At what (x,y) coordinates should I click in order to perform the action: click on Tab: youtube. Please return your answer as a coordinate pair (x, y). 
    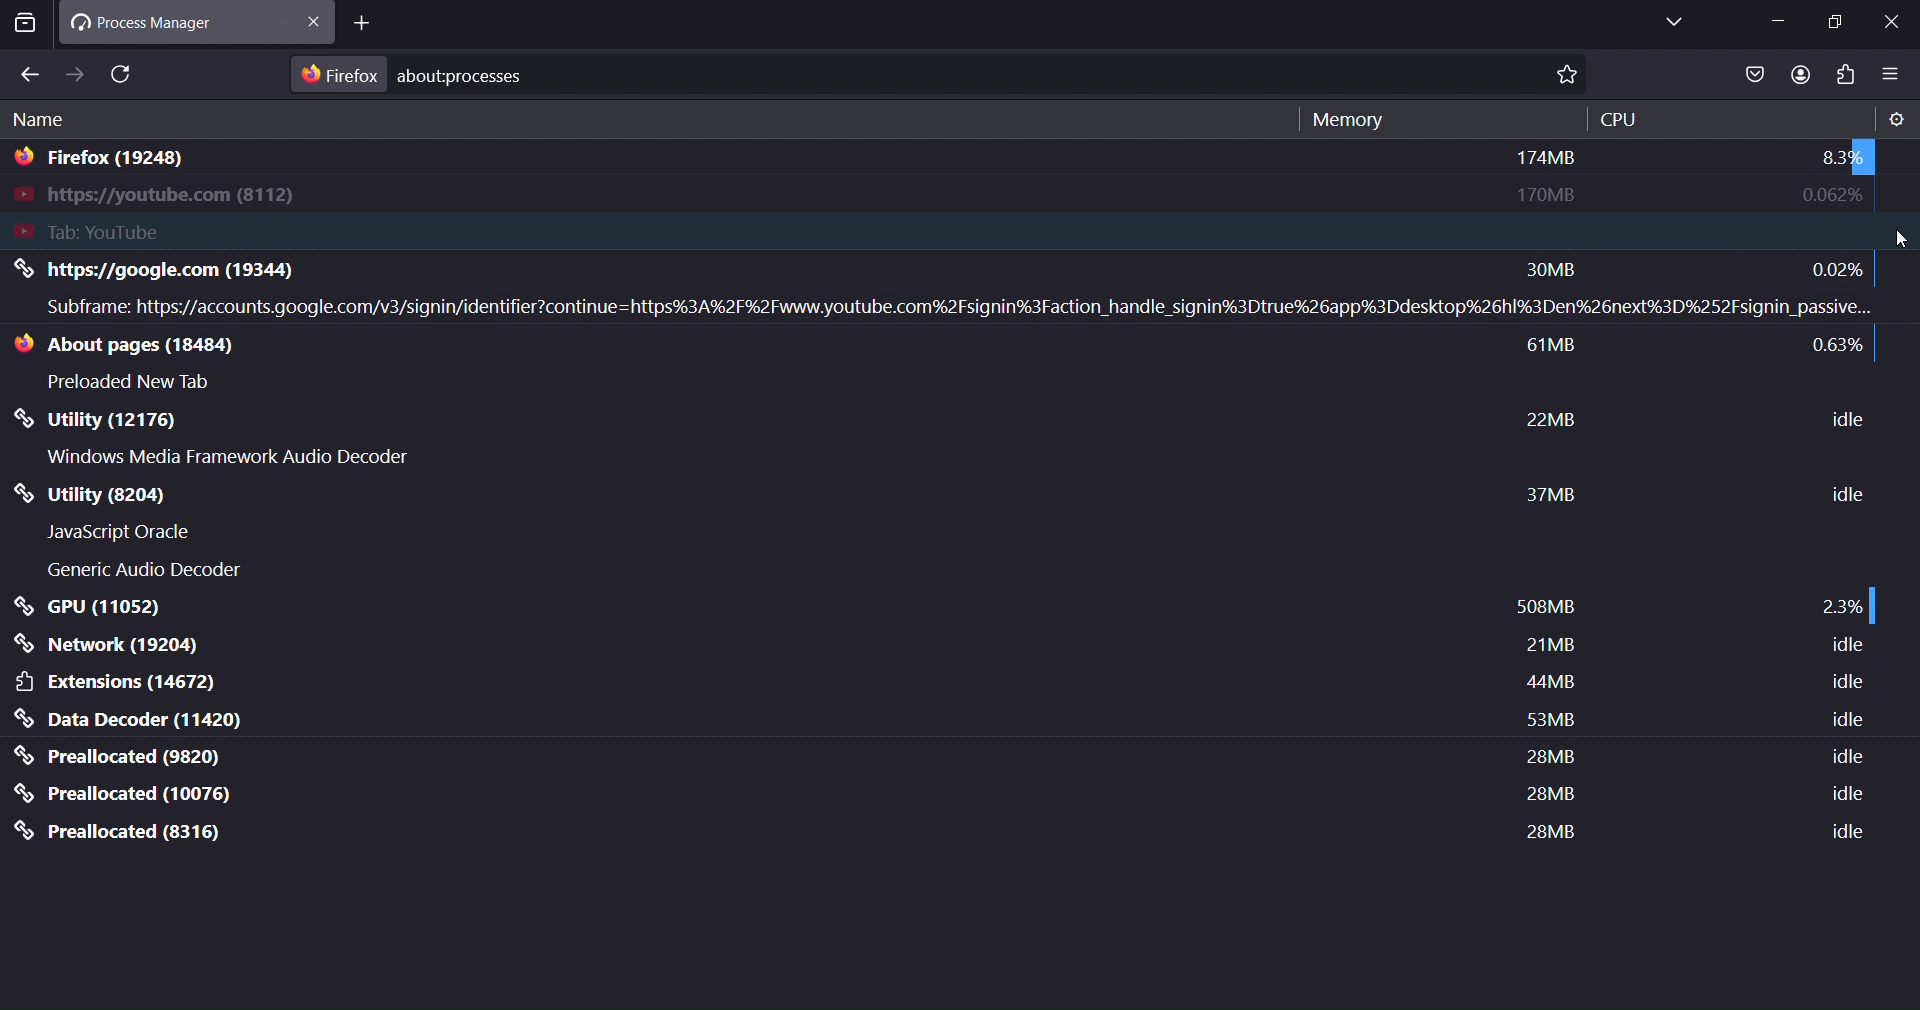
    Looking at the image, I should click on (221, 231).